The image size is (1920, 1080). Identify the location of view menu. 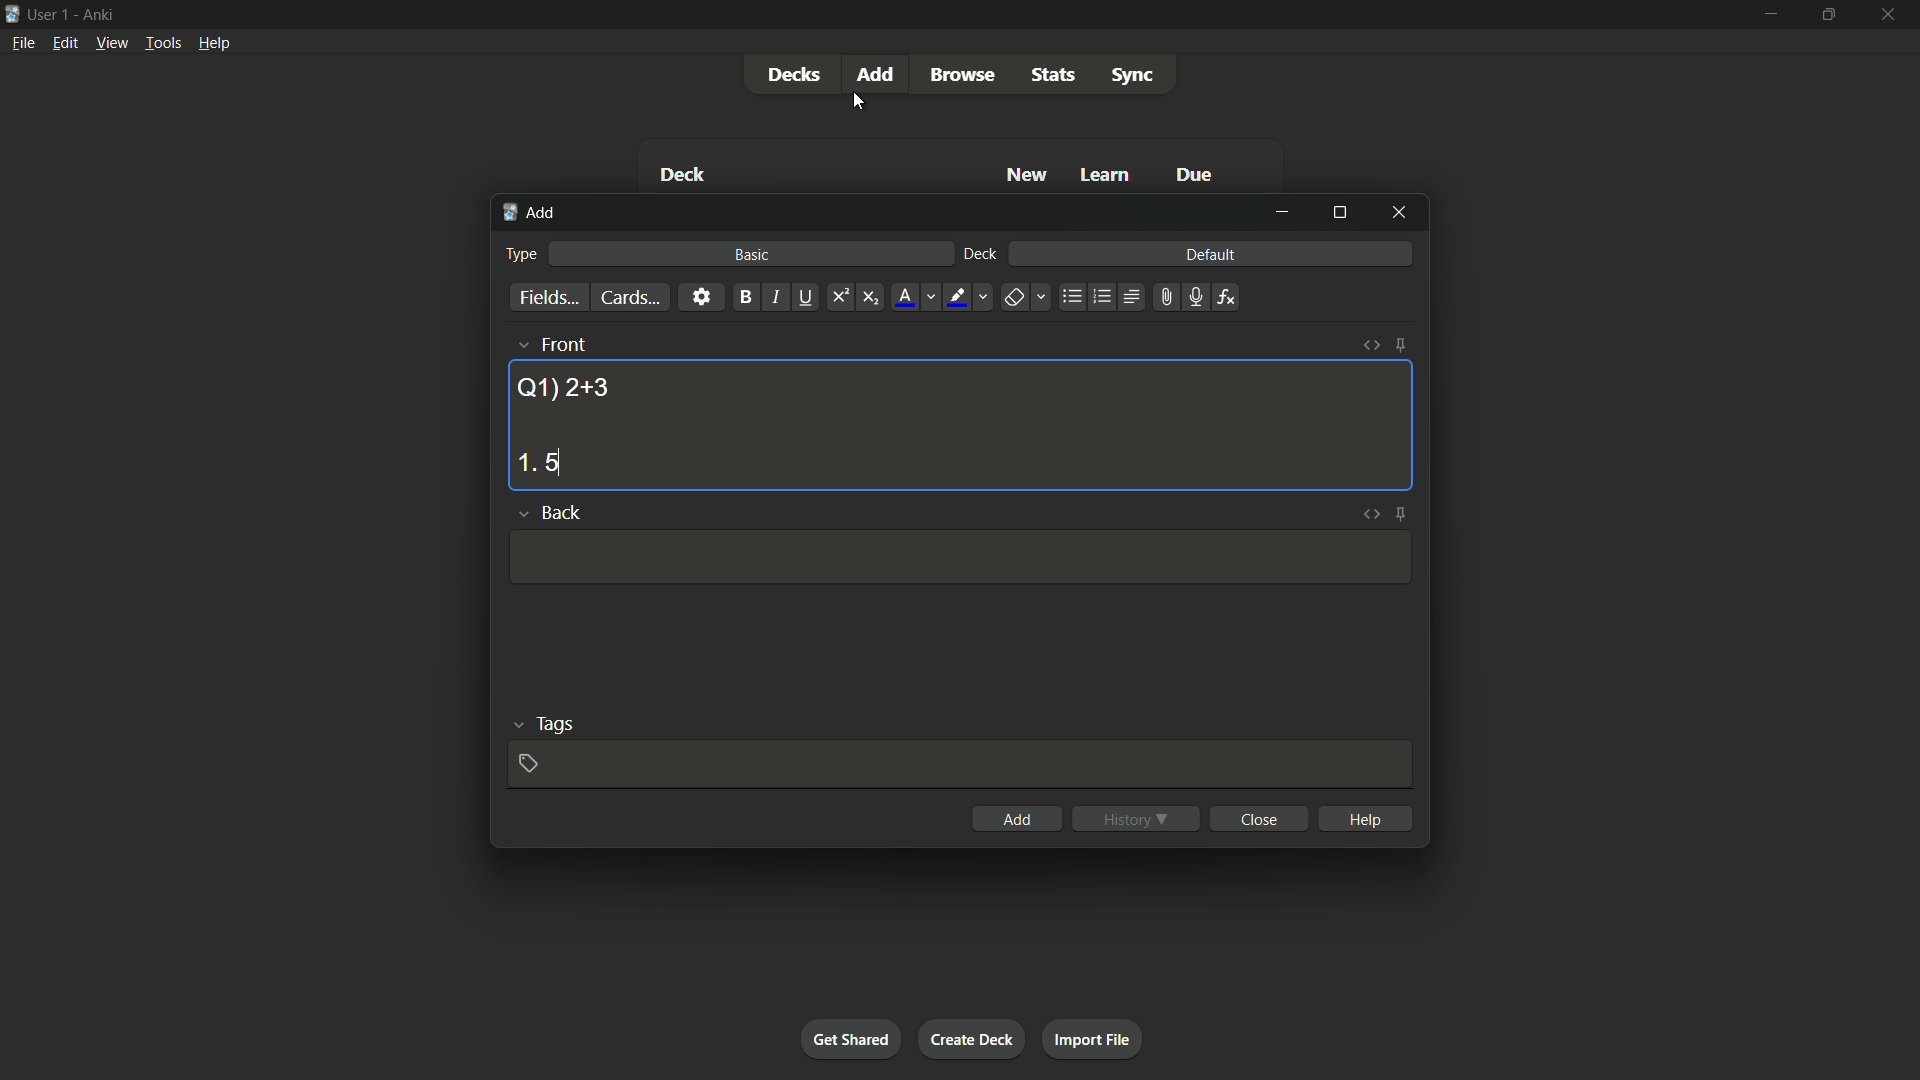
(110, 41).